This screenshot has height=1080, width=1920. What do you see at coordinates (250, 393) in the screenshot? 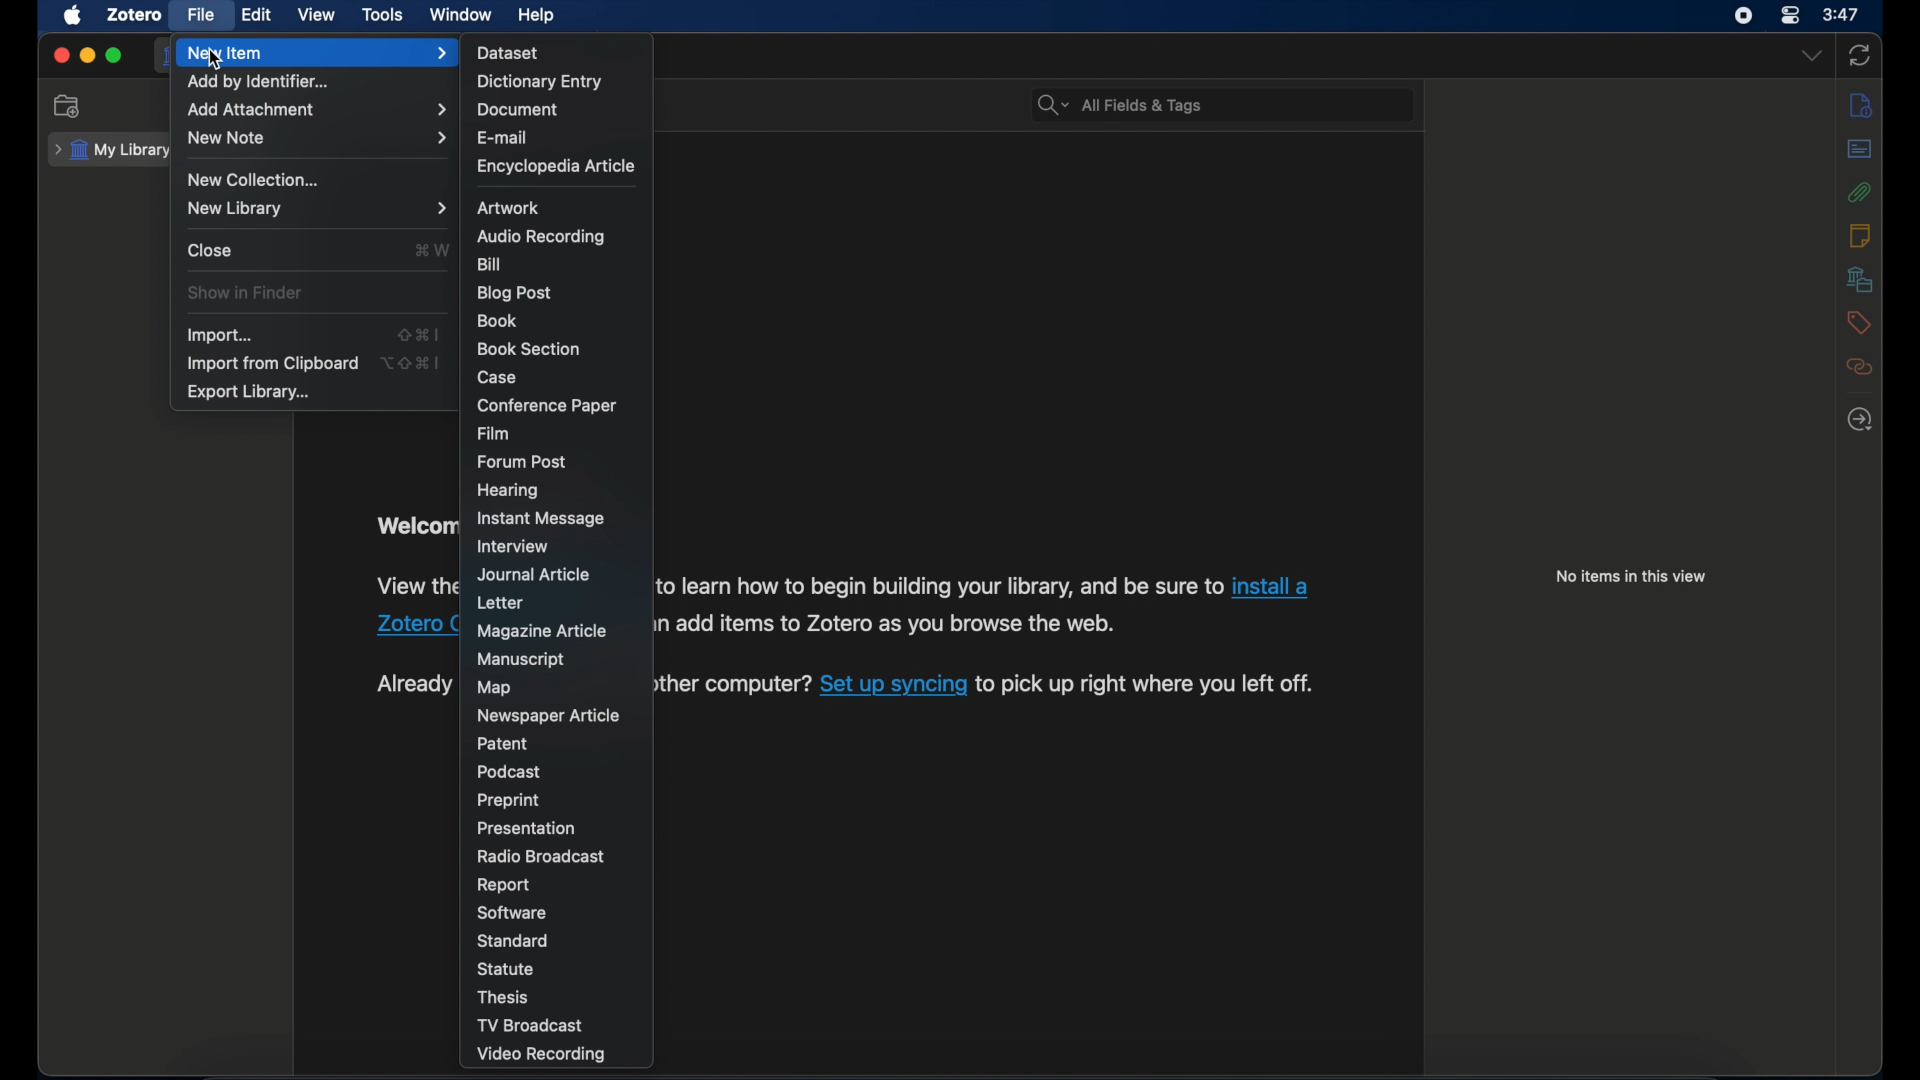
I see `export library` at bounding box center [250, 393].